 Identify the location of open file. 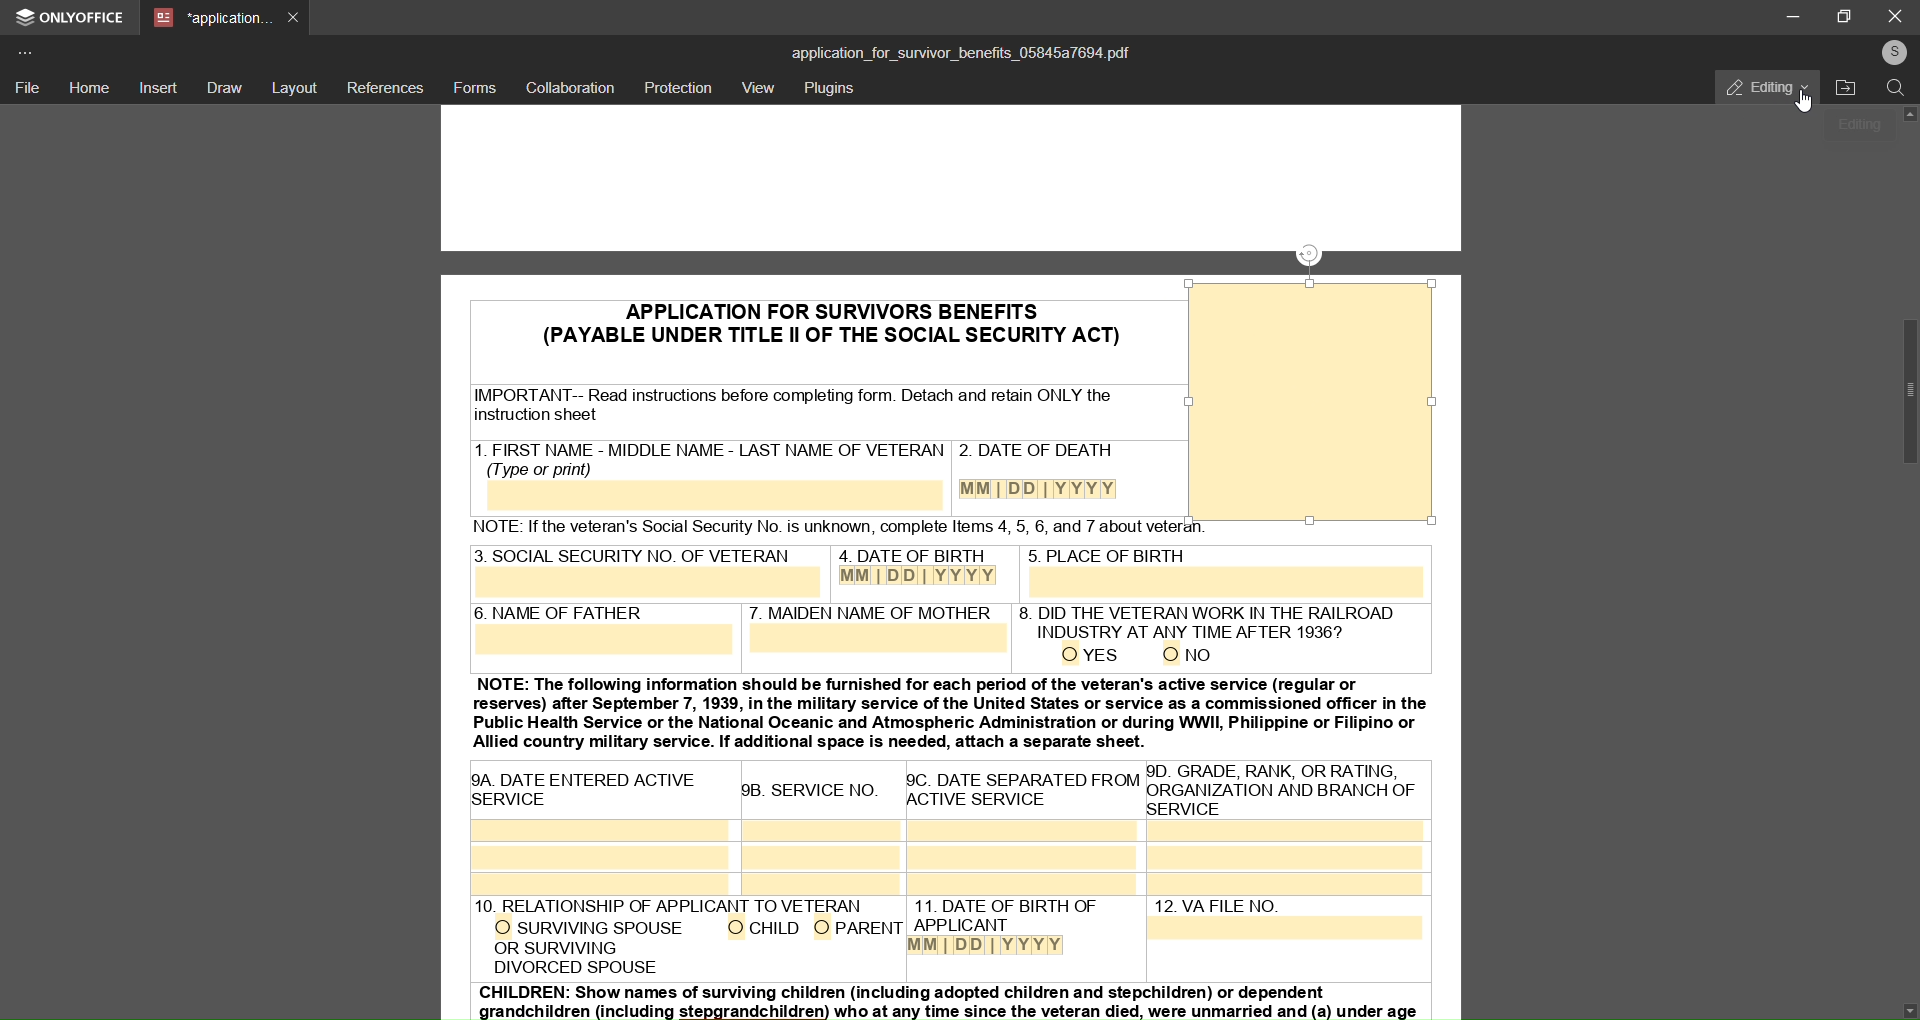
(1847, 89).